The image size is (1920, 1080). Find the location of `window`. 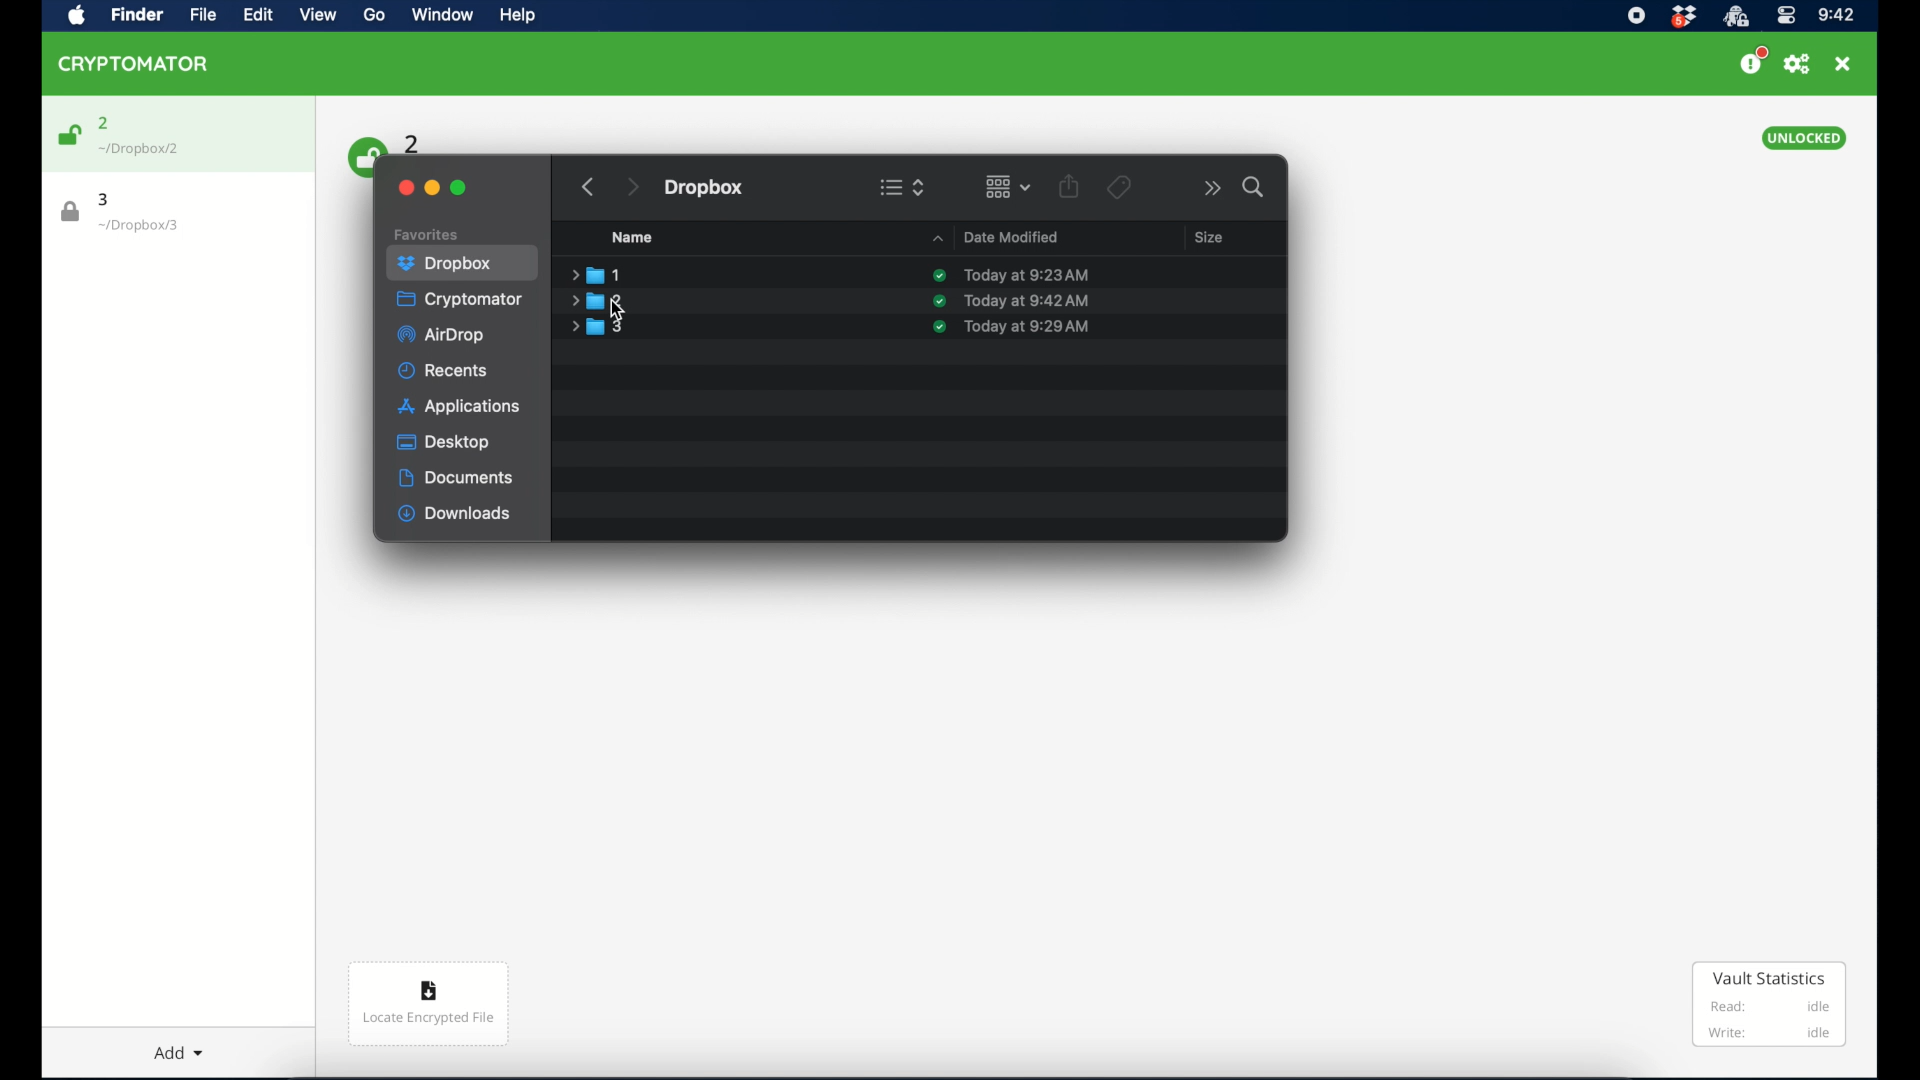

window is located at coordinates (440, 17).